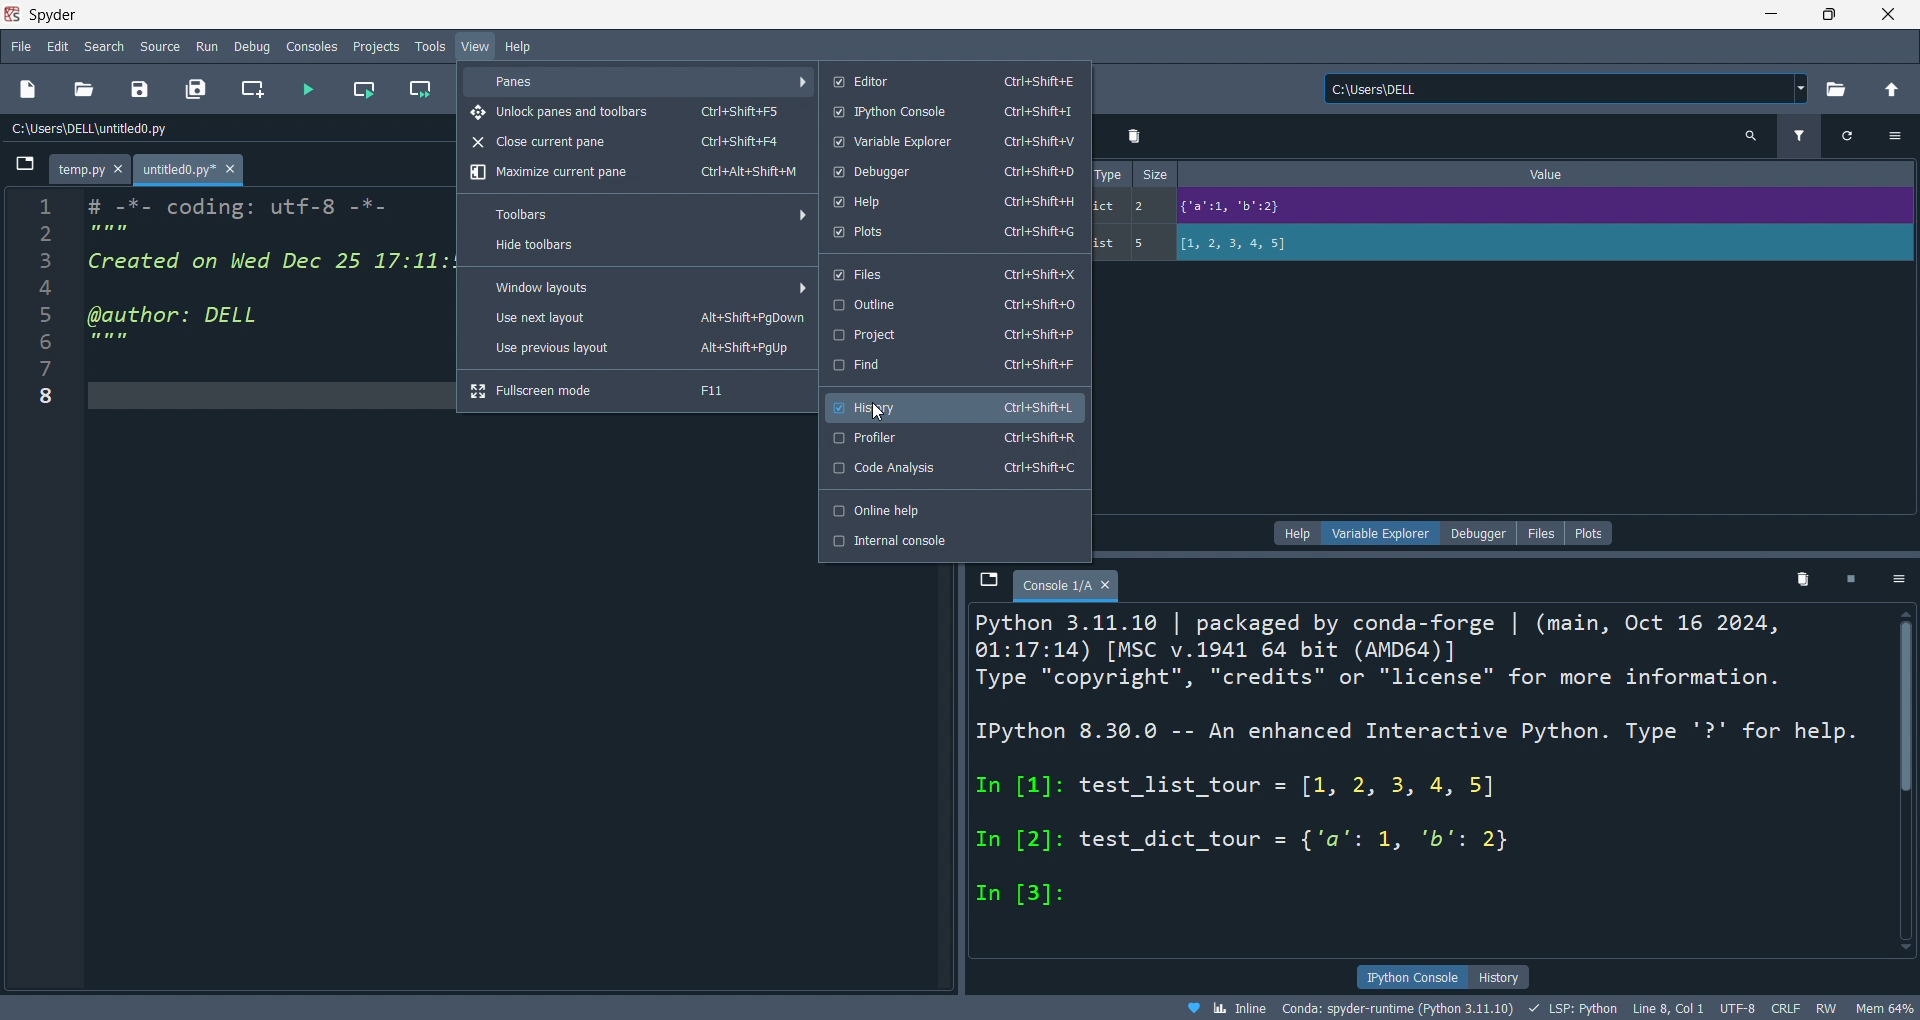 The width and height of the screenshot is (1920, 1020). I want to click on debugger, so click(1478, 533).